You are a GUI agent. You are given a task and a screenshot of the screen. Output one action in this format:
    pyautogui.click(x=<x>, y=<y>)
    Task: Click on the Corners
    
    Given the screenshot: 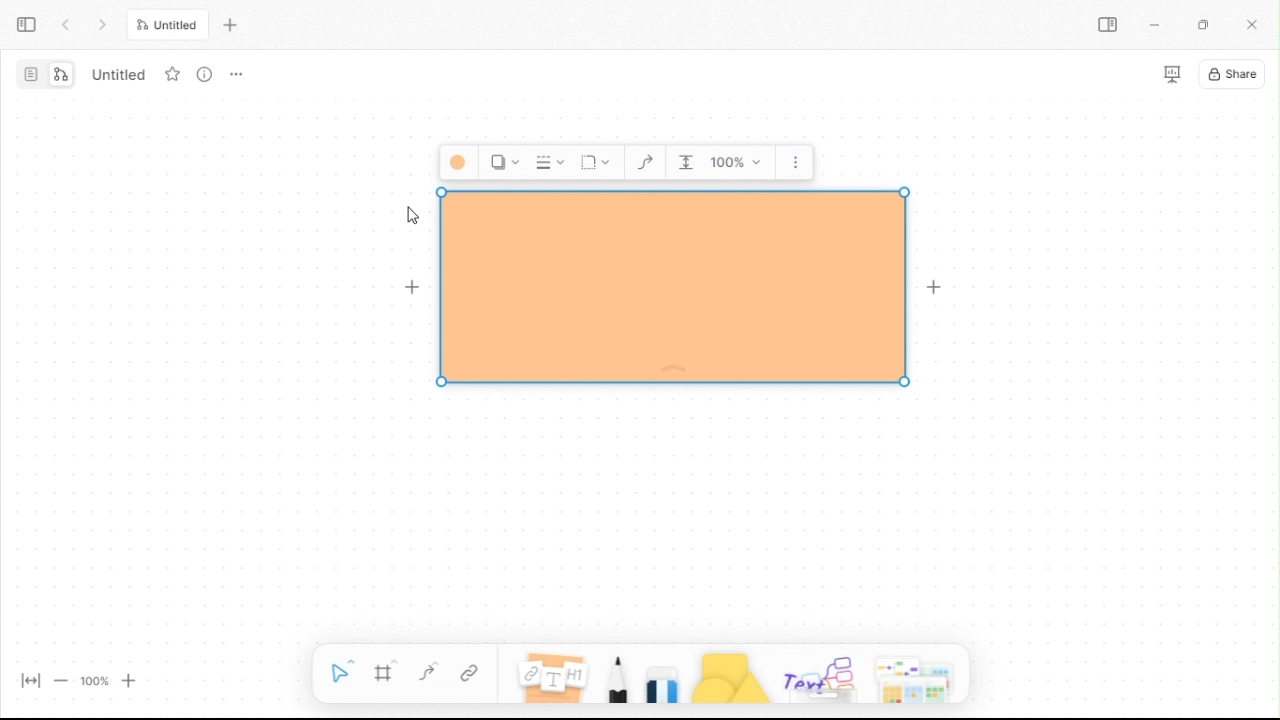 What is the action you would take?
    pyautogui.click(x=596, y=164)
    